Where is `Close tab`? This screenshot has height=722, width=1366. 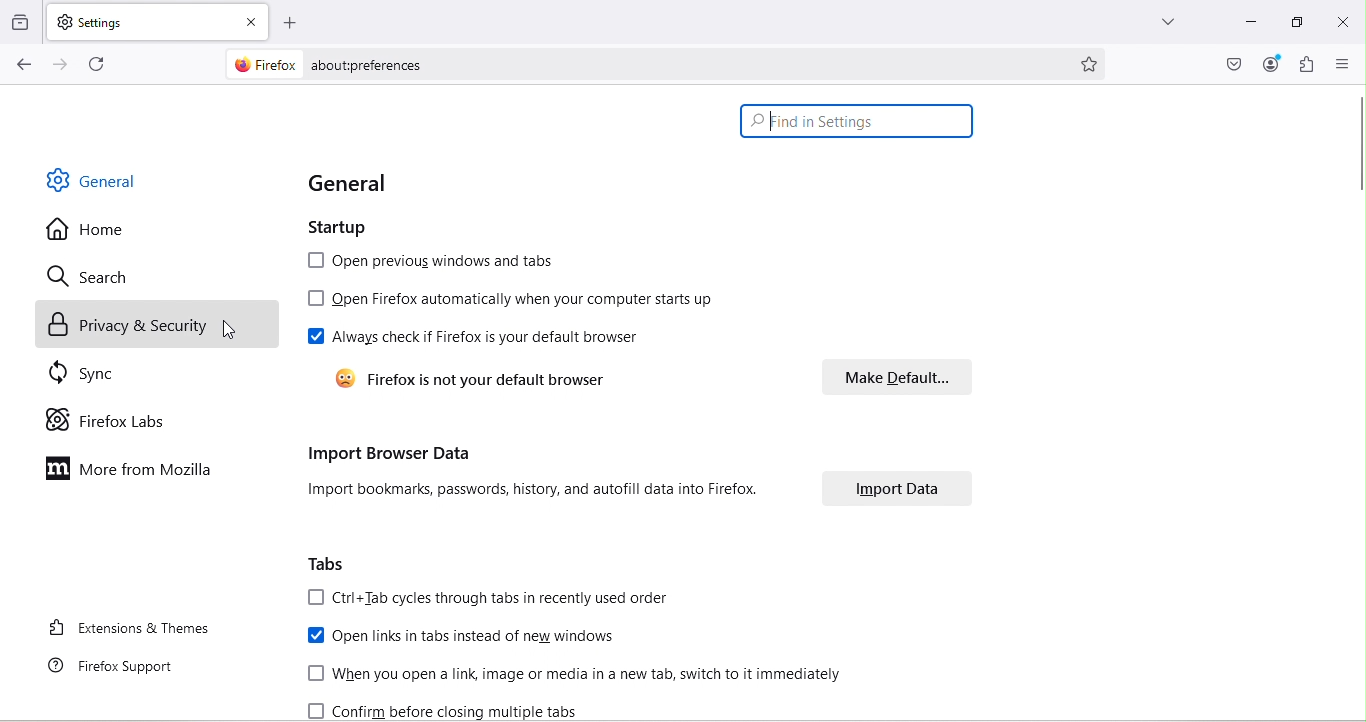 Close tab is located at coordinates (252, 23).